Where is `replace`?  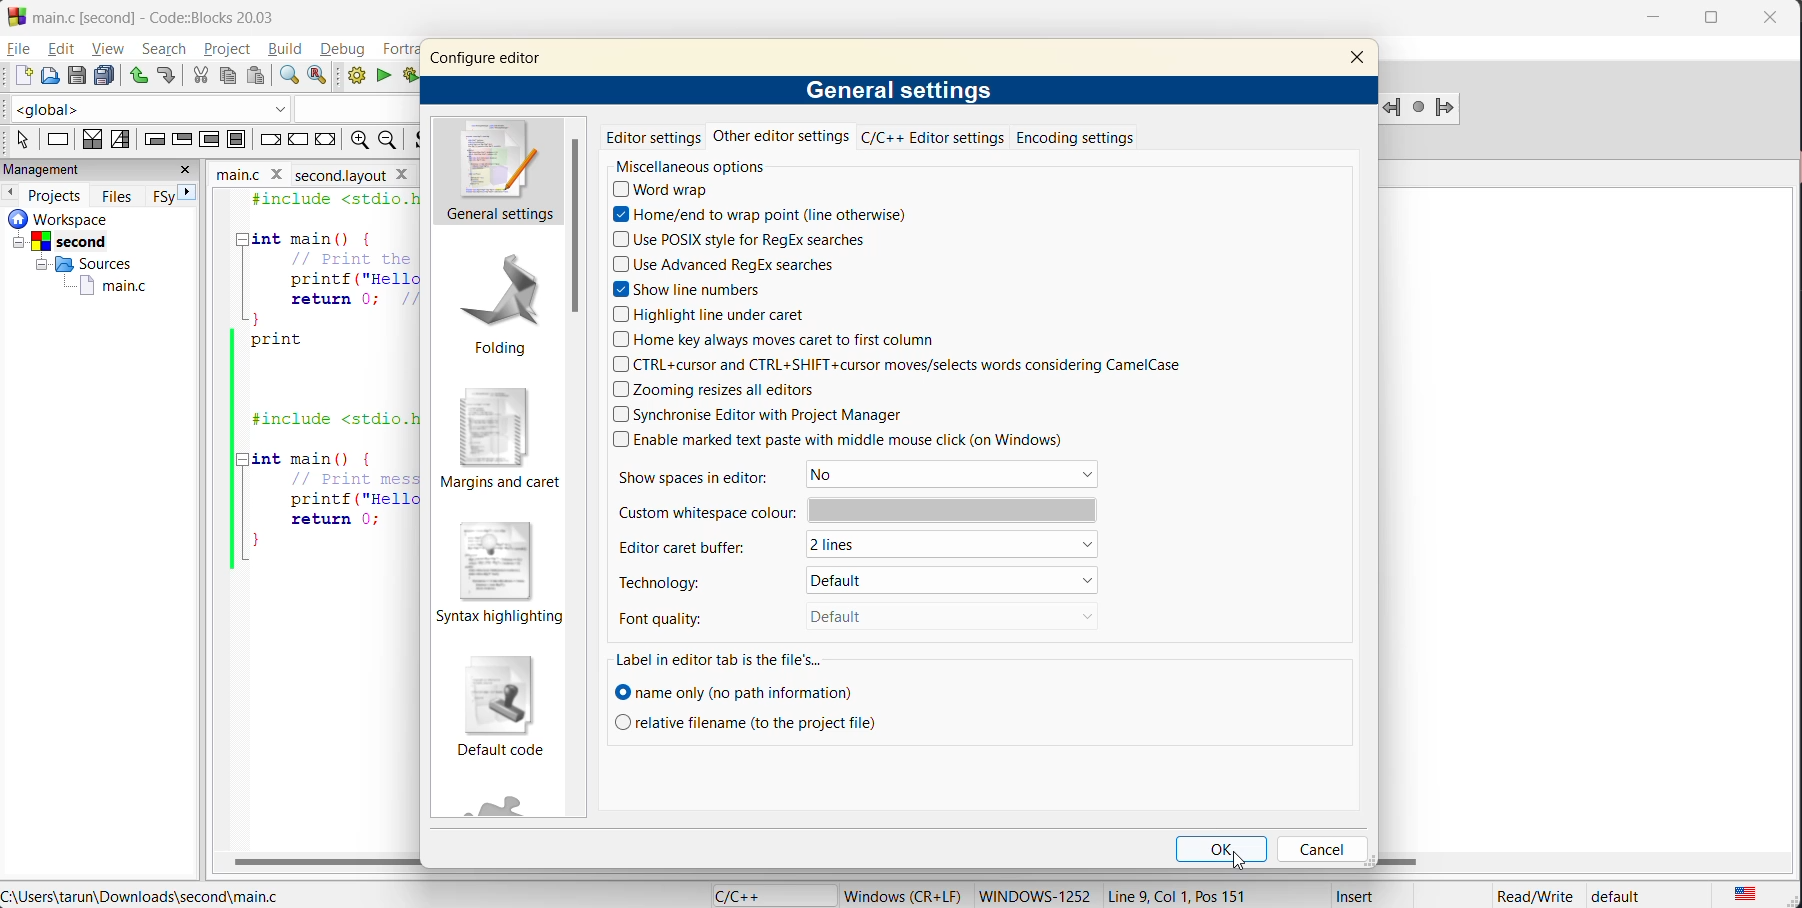 replace is located at coordinates (326, 79).